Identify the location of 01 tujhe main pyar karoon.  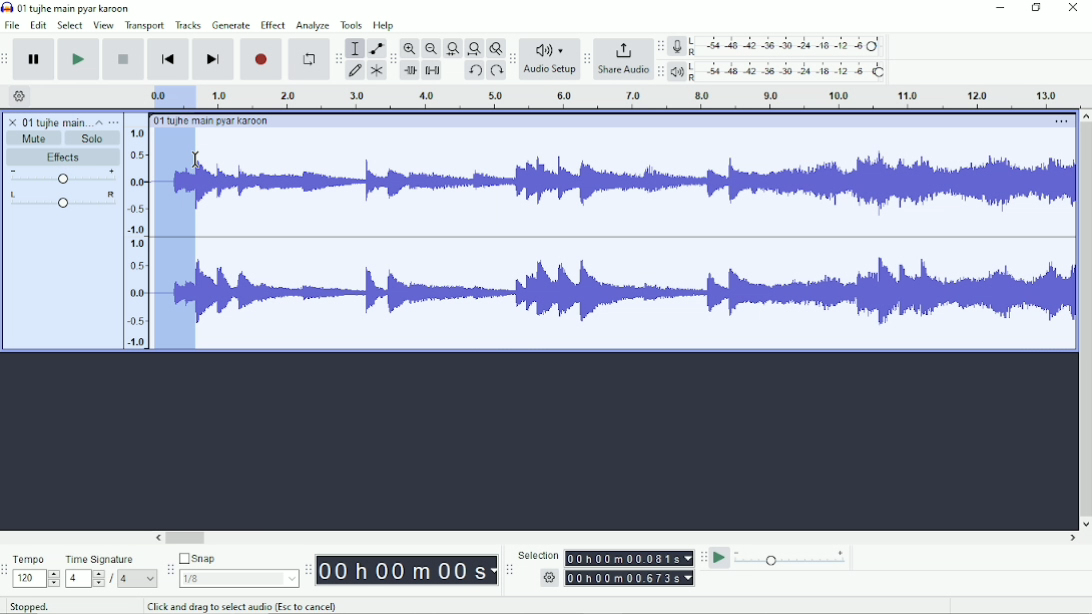
(215, 121).